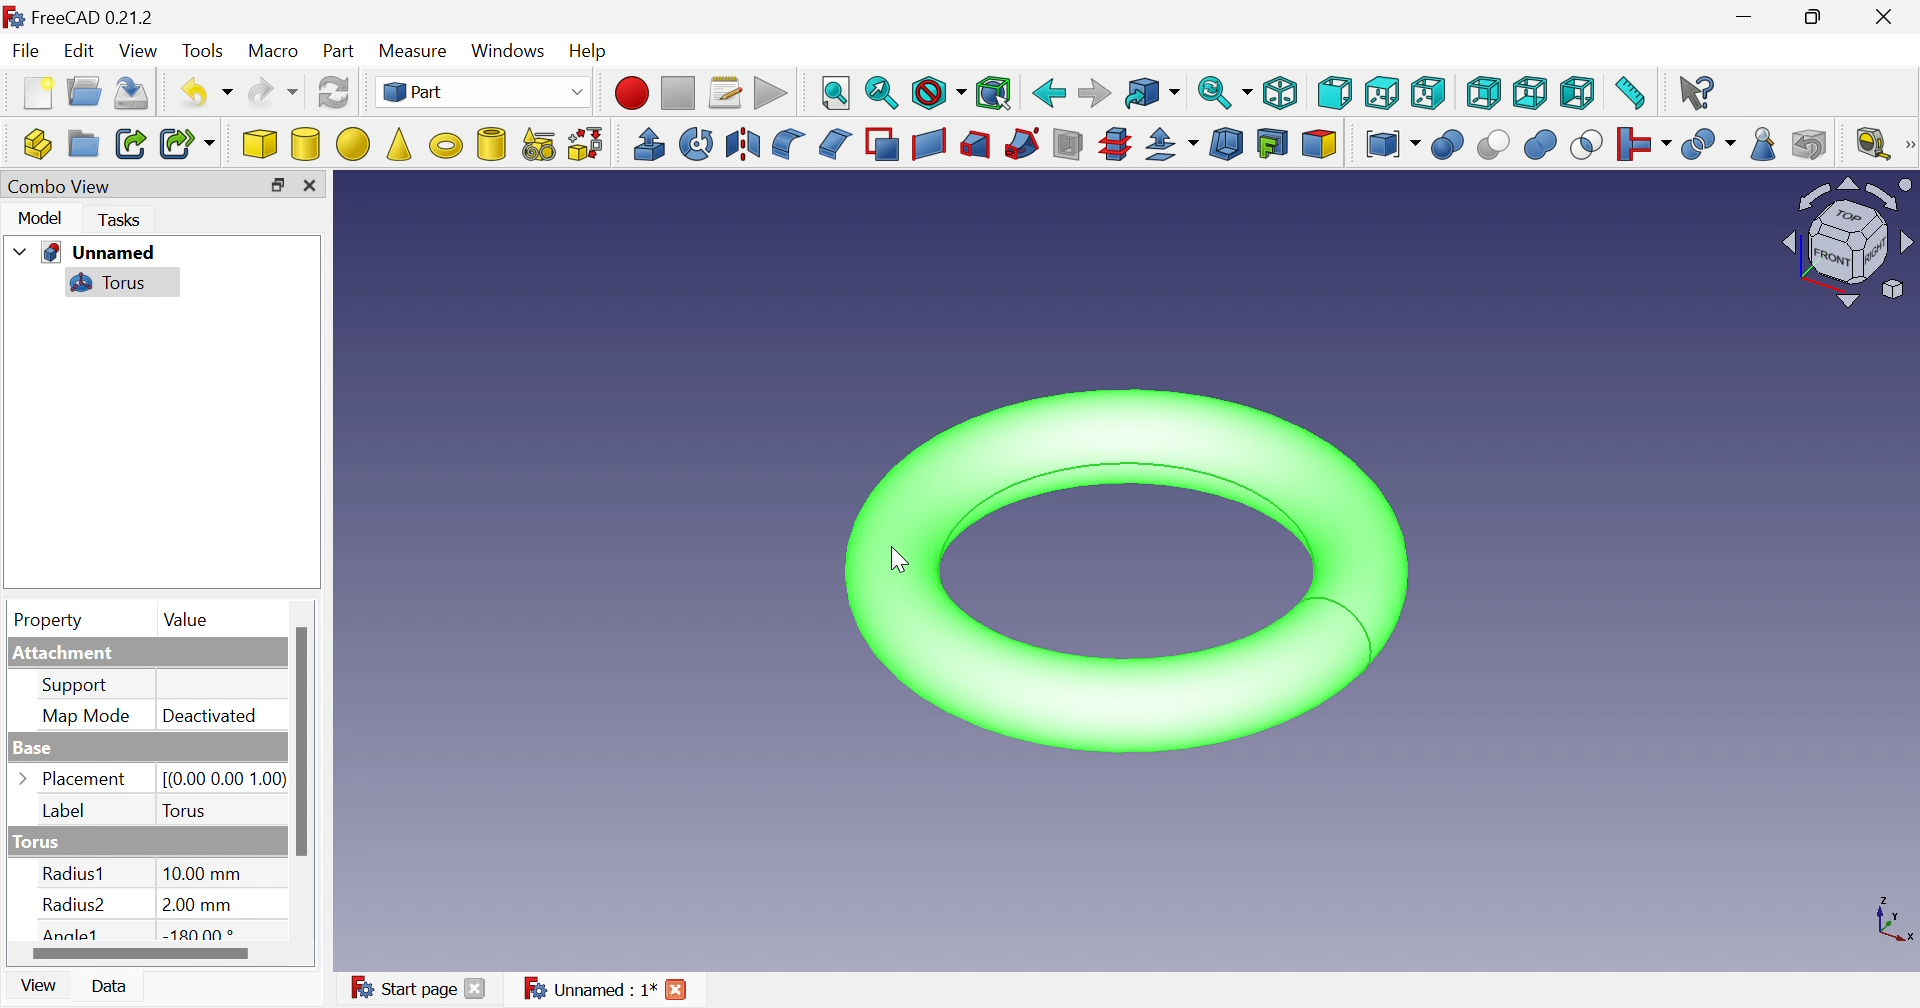 The width and height of the screenshot is (1920, 1008). What do you see at coordinates (590, 52) in the screenshot?
I see `Help` at bounding box center [590, 52].